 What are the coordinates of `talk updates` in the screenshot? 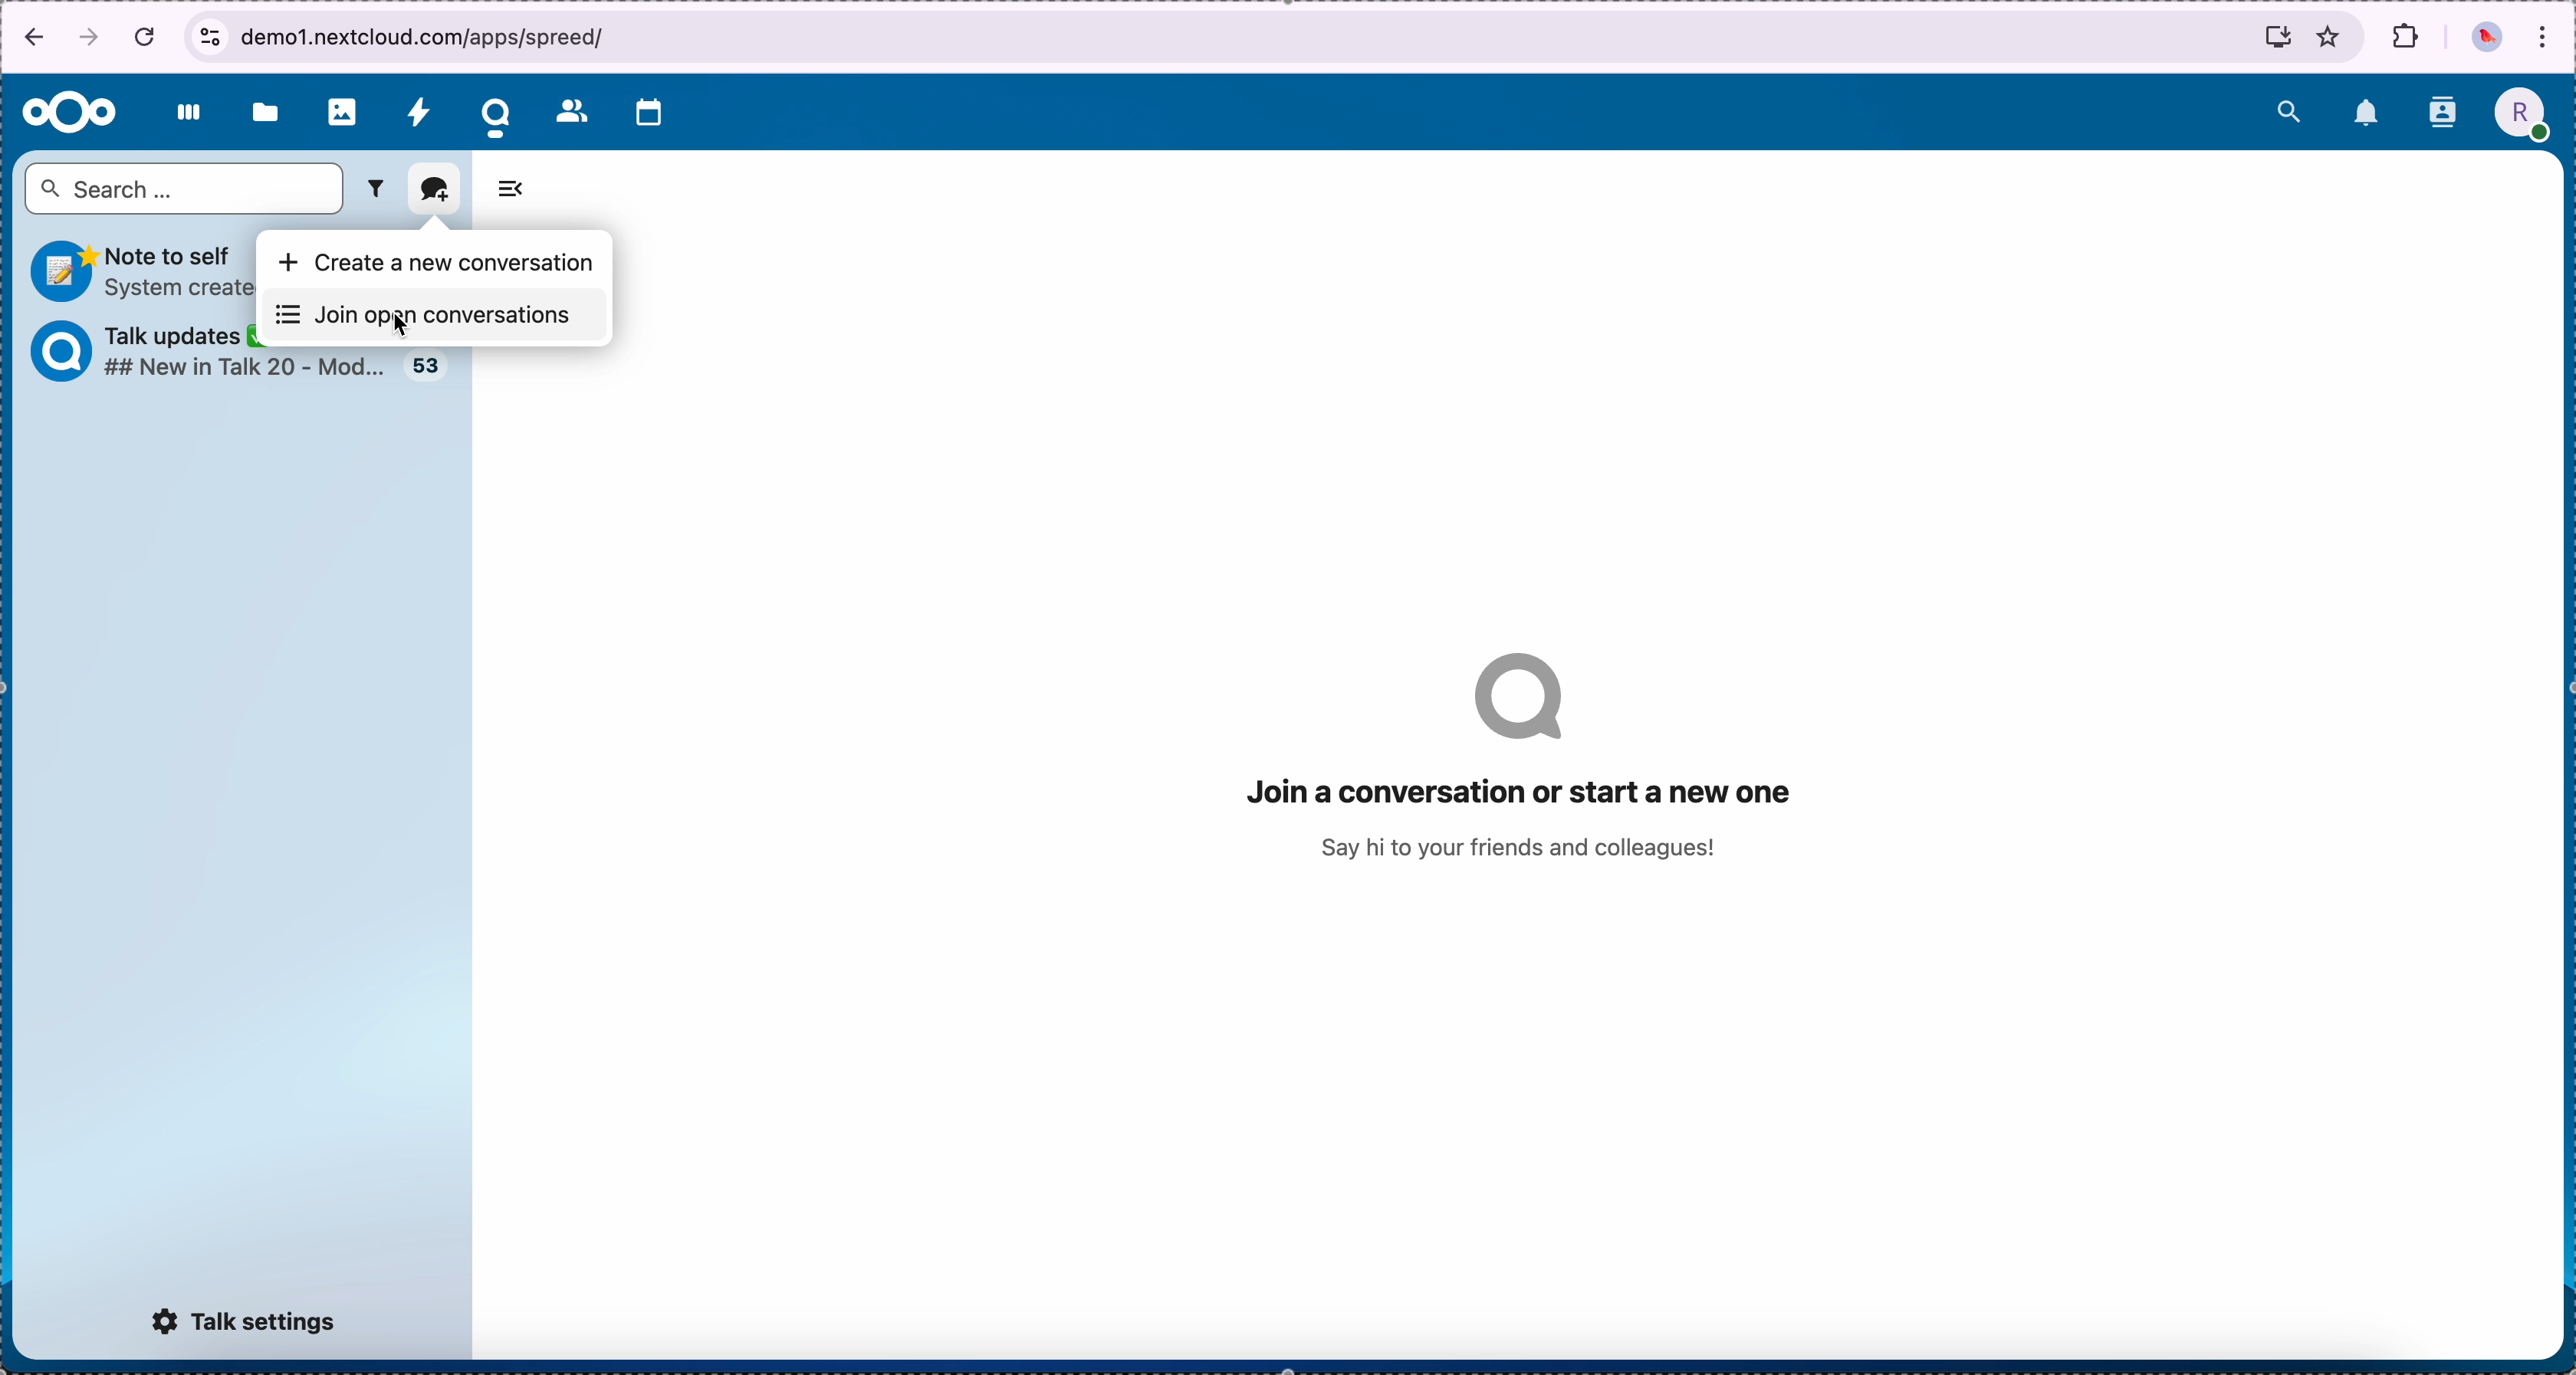 It's located at (420, 368).